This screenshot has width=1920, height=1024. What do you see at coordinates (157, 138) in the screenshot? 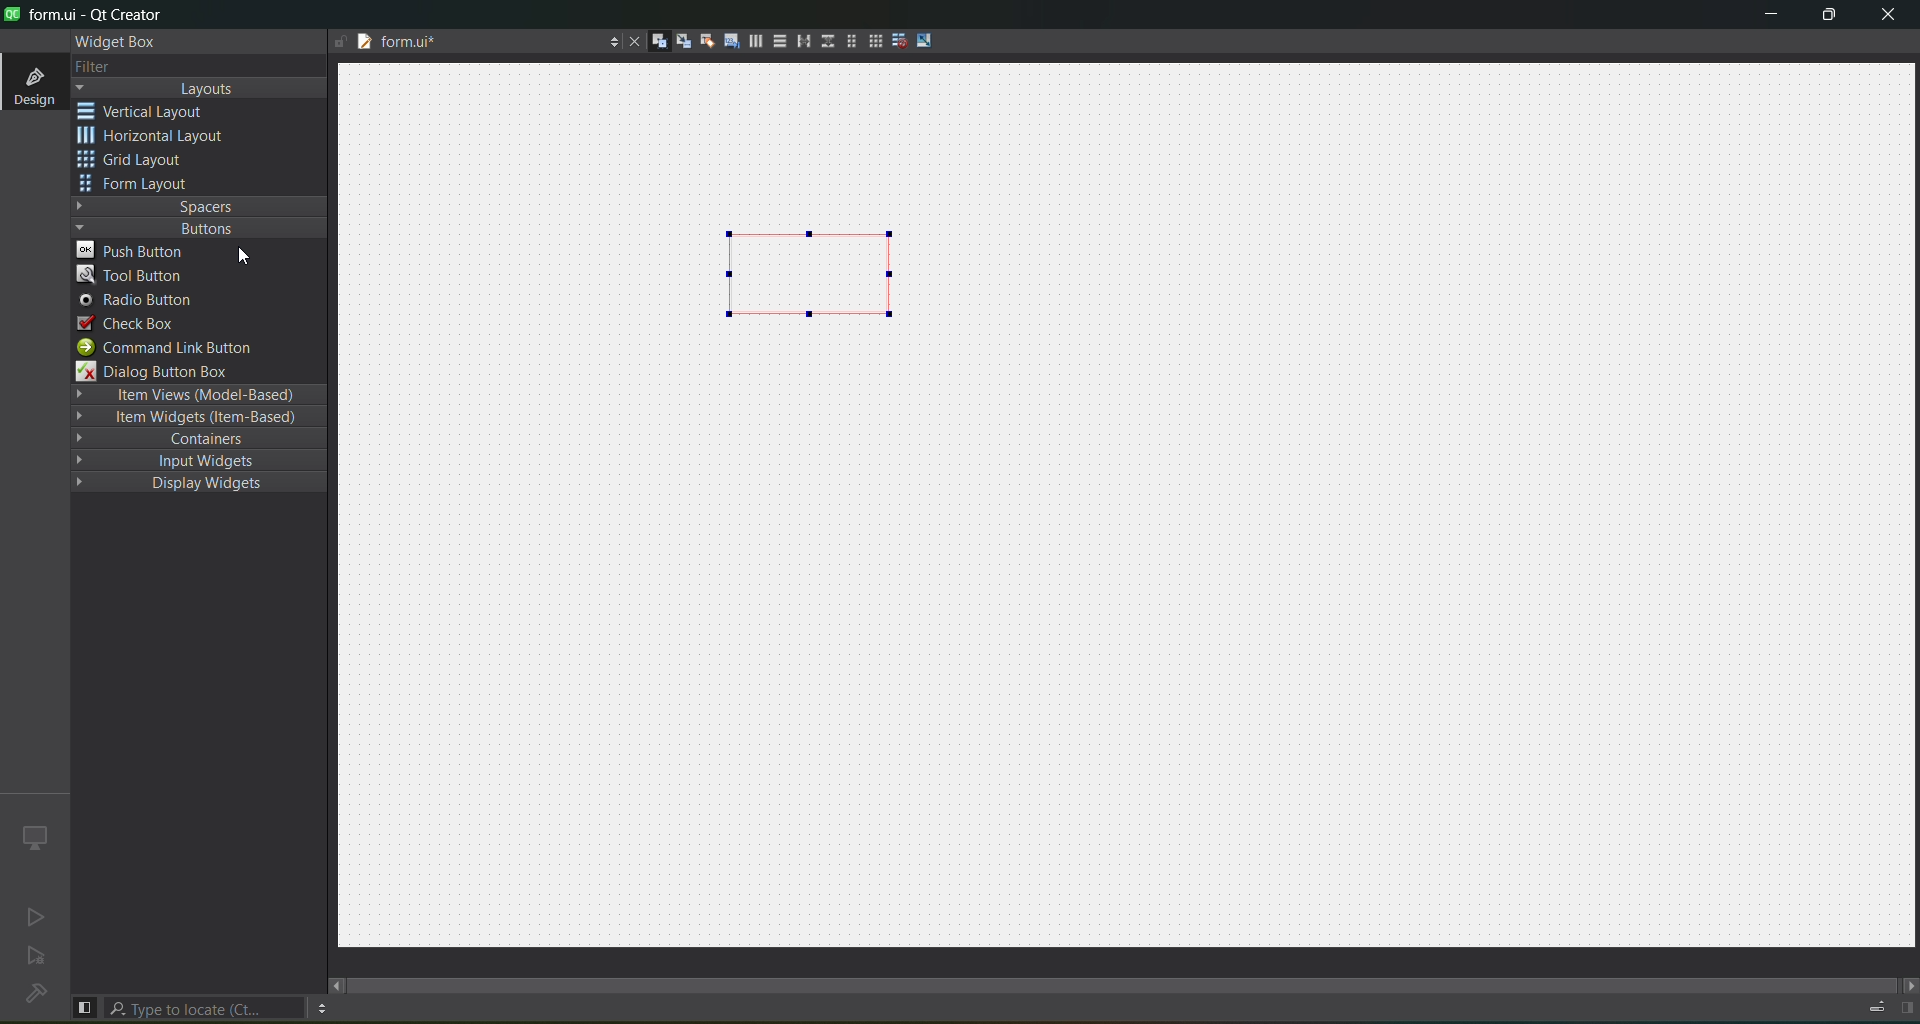
I see `horizontal layout` at bounding box center [157, 138].